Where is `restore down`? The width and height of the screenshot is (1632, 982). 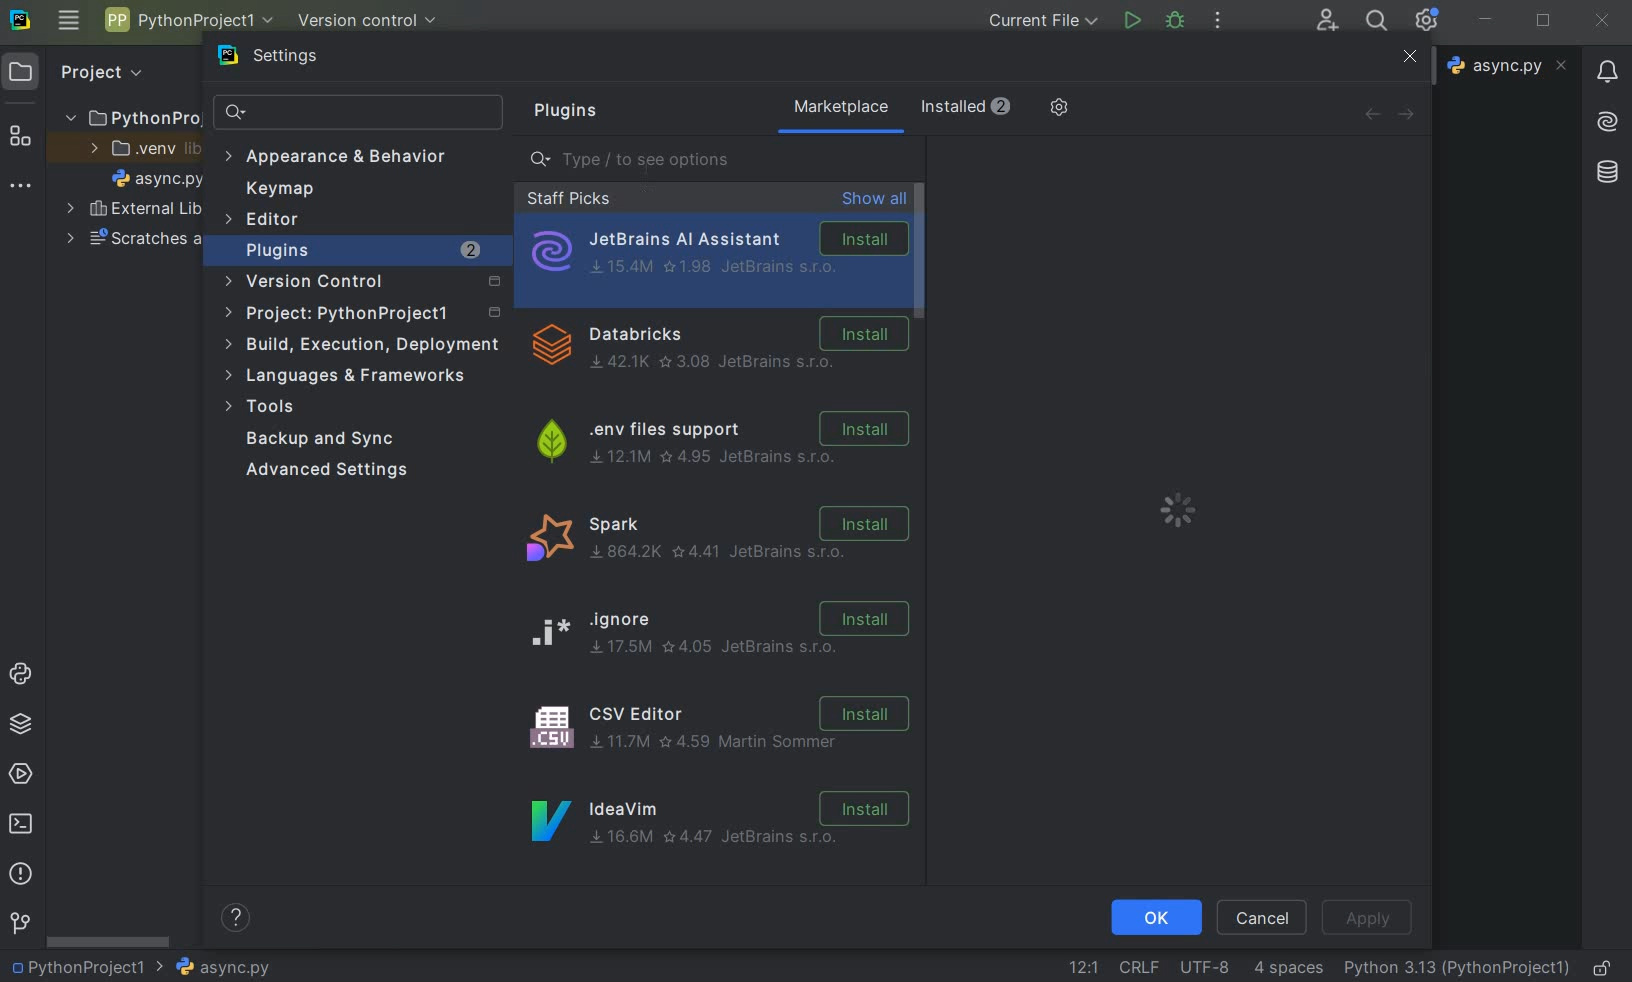 restore down is located at coordinates (1544, 22).